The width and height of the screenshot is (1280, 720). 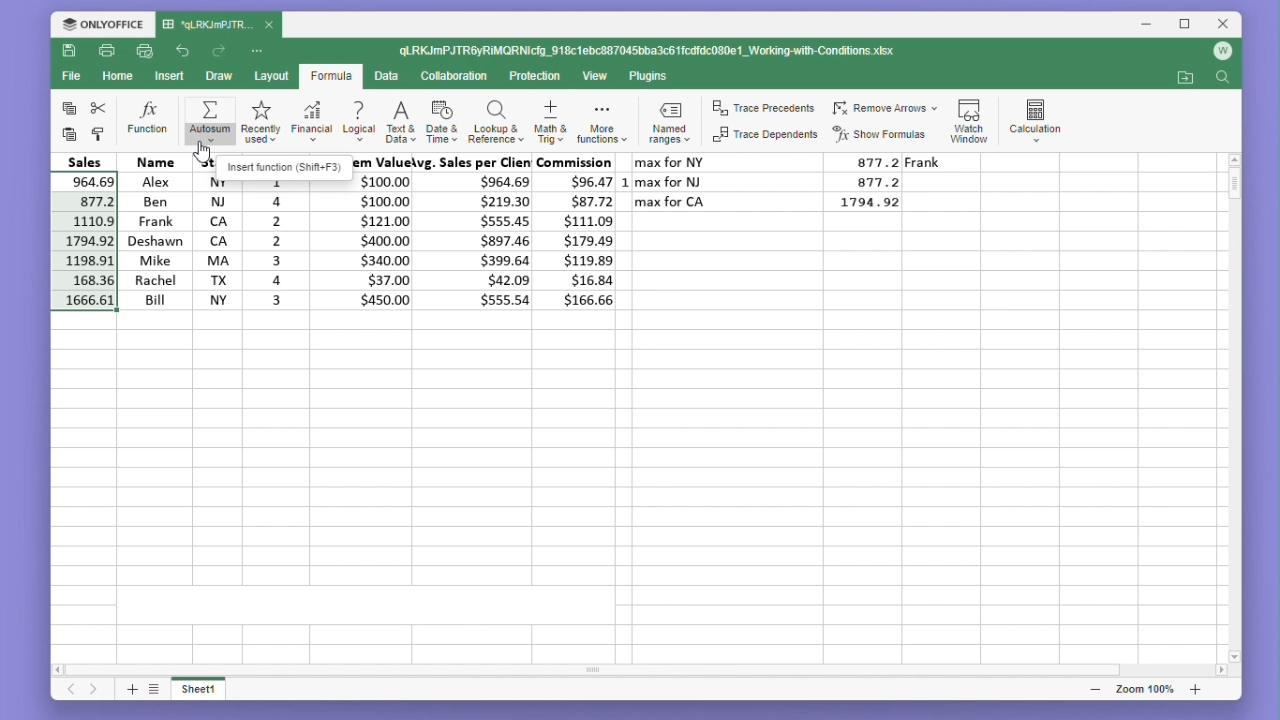 I want to click on qLRKJmPJTR6yRIMQRNIcfg_918c1ebc887045bba3c61fcdfdc080c1_Working-with-Conditions.xlsx, so click(x=651, y=49).